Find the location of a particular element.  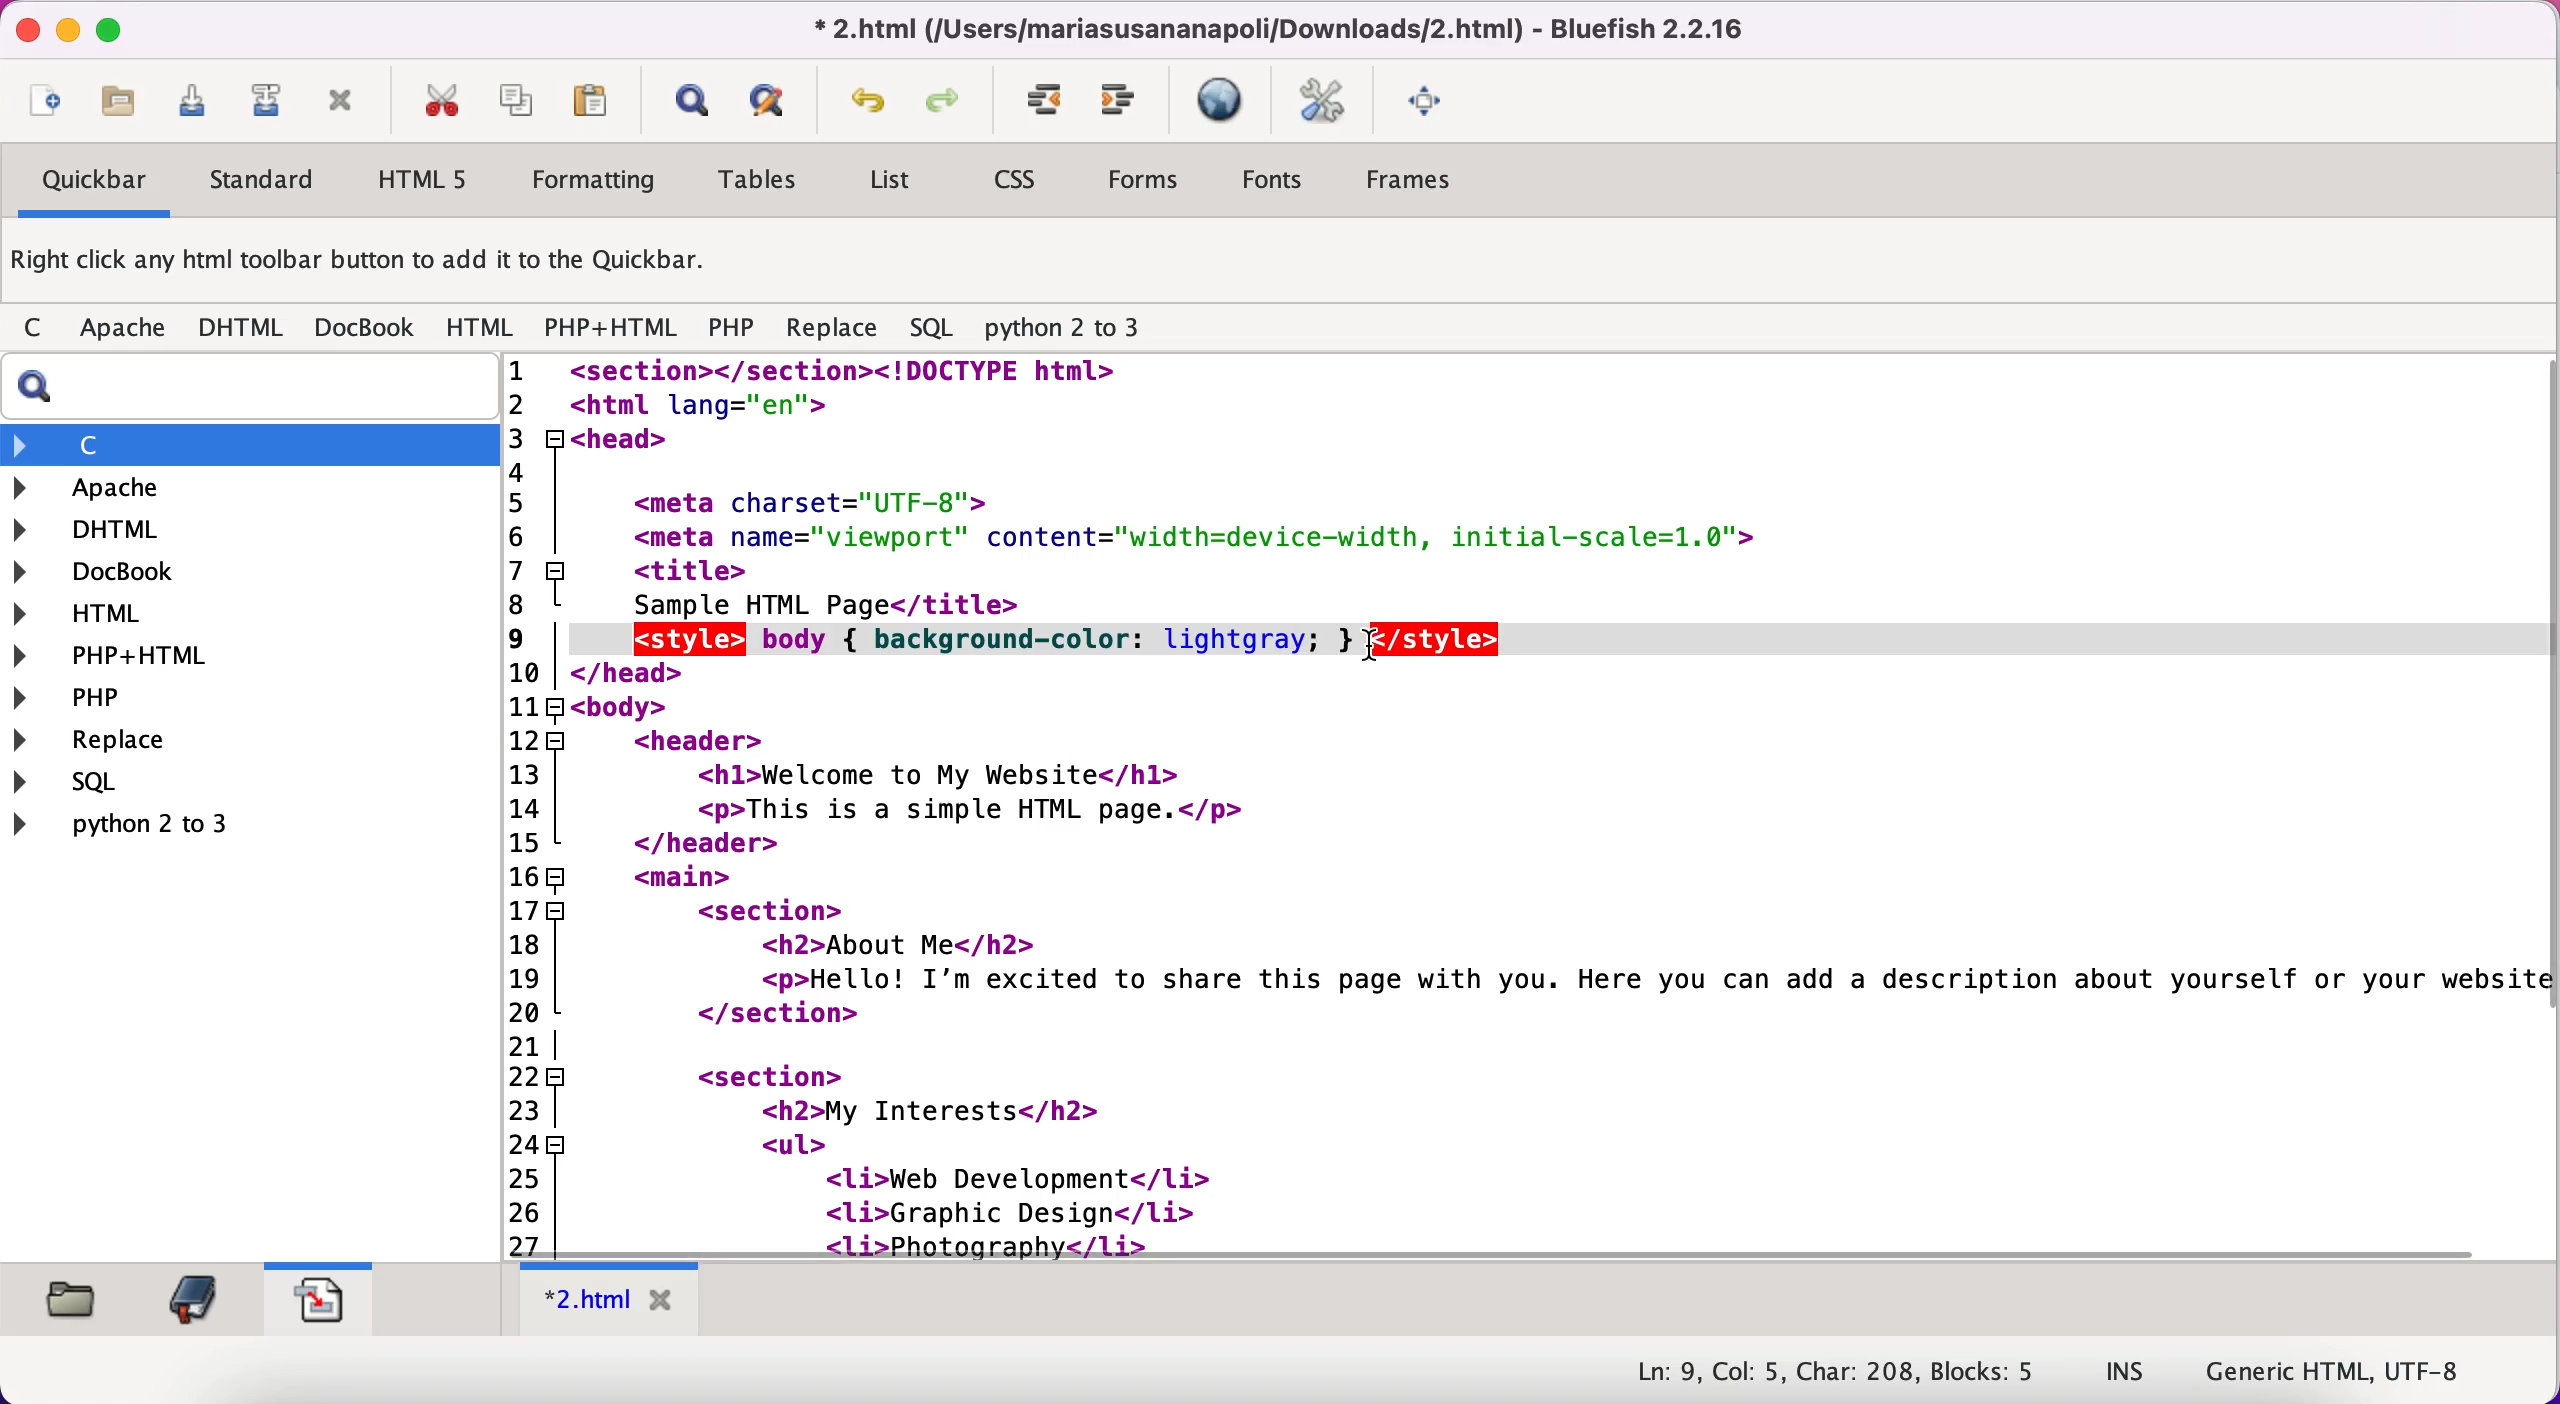

php+html is located at coordinates (126, 657).